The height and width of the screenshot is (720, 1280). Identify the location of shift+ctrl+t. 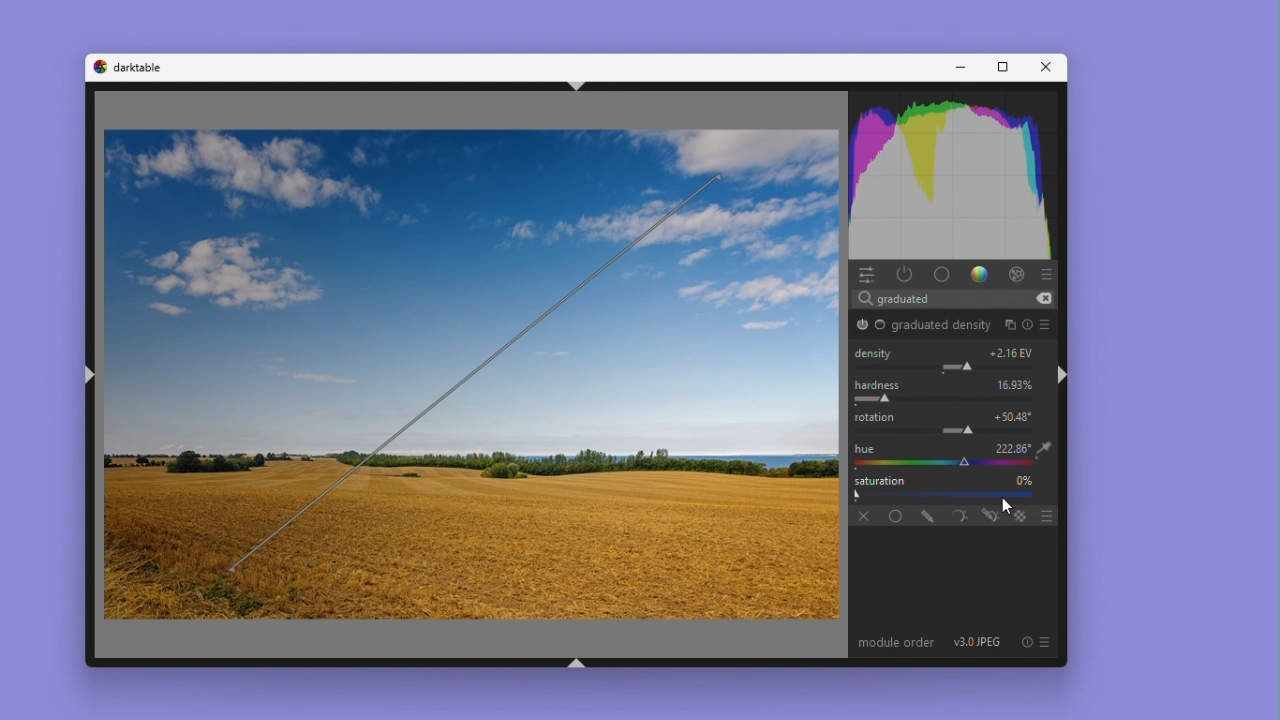
(575, 83).